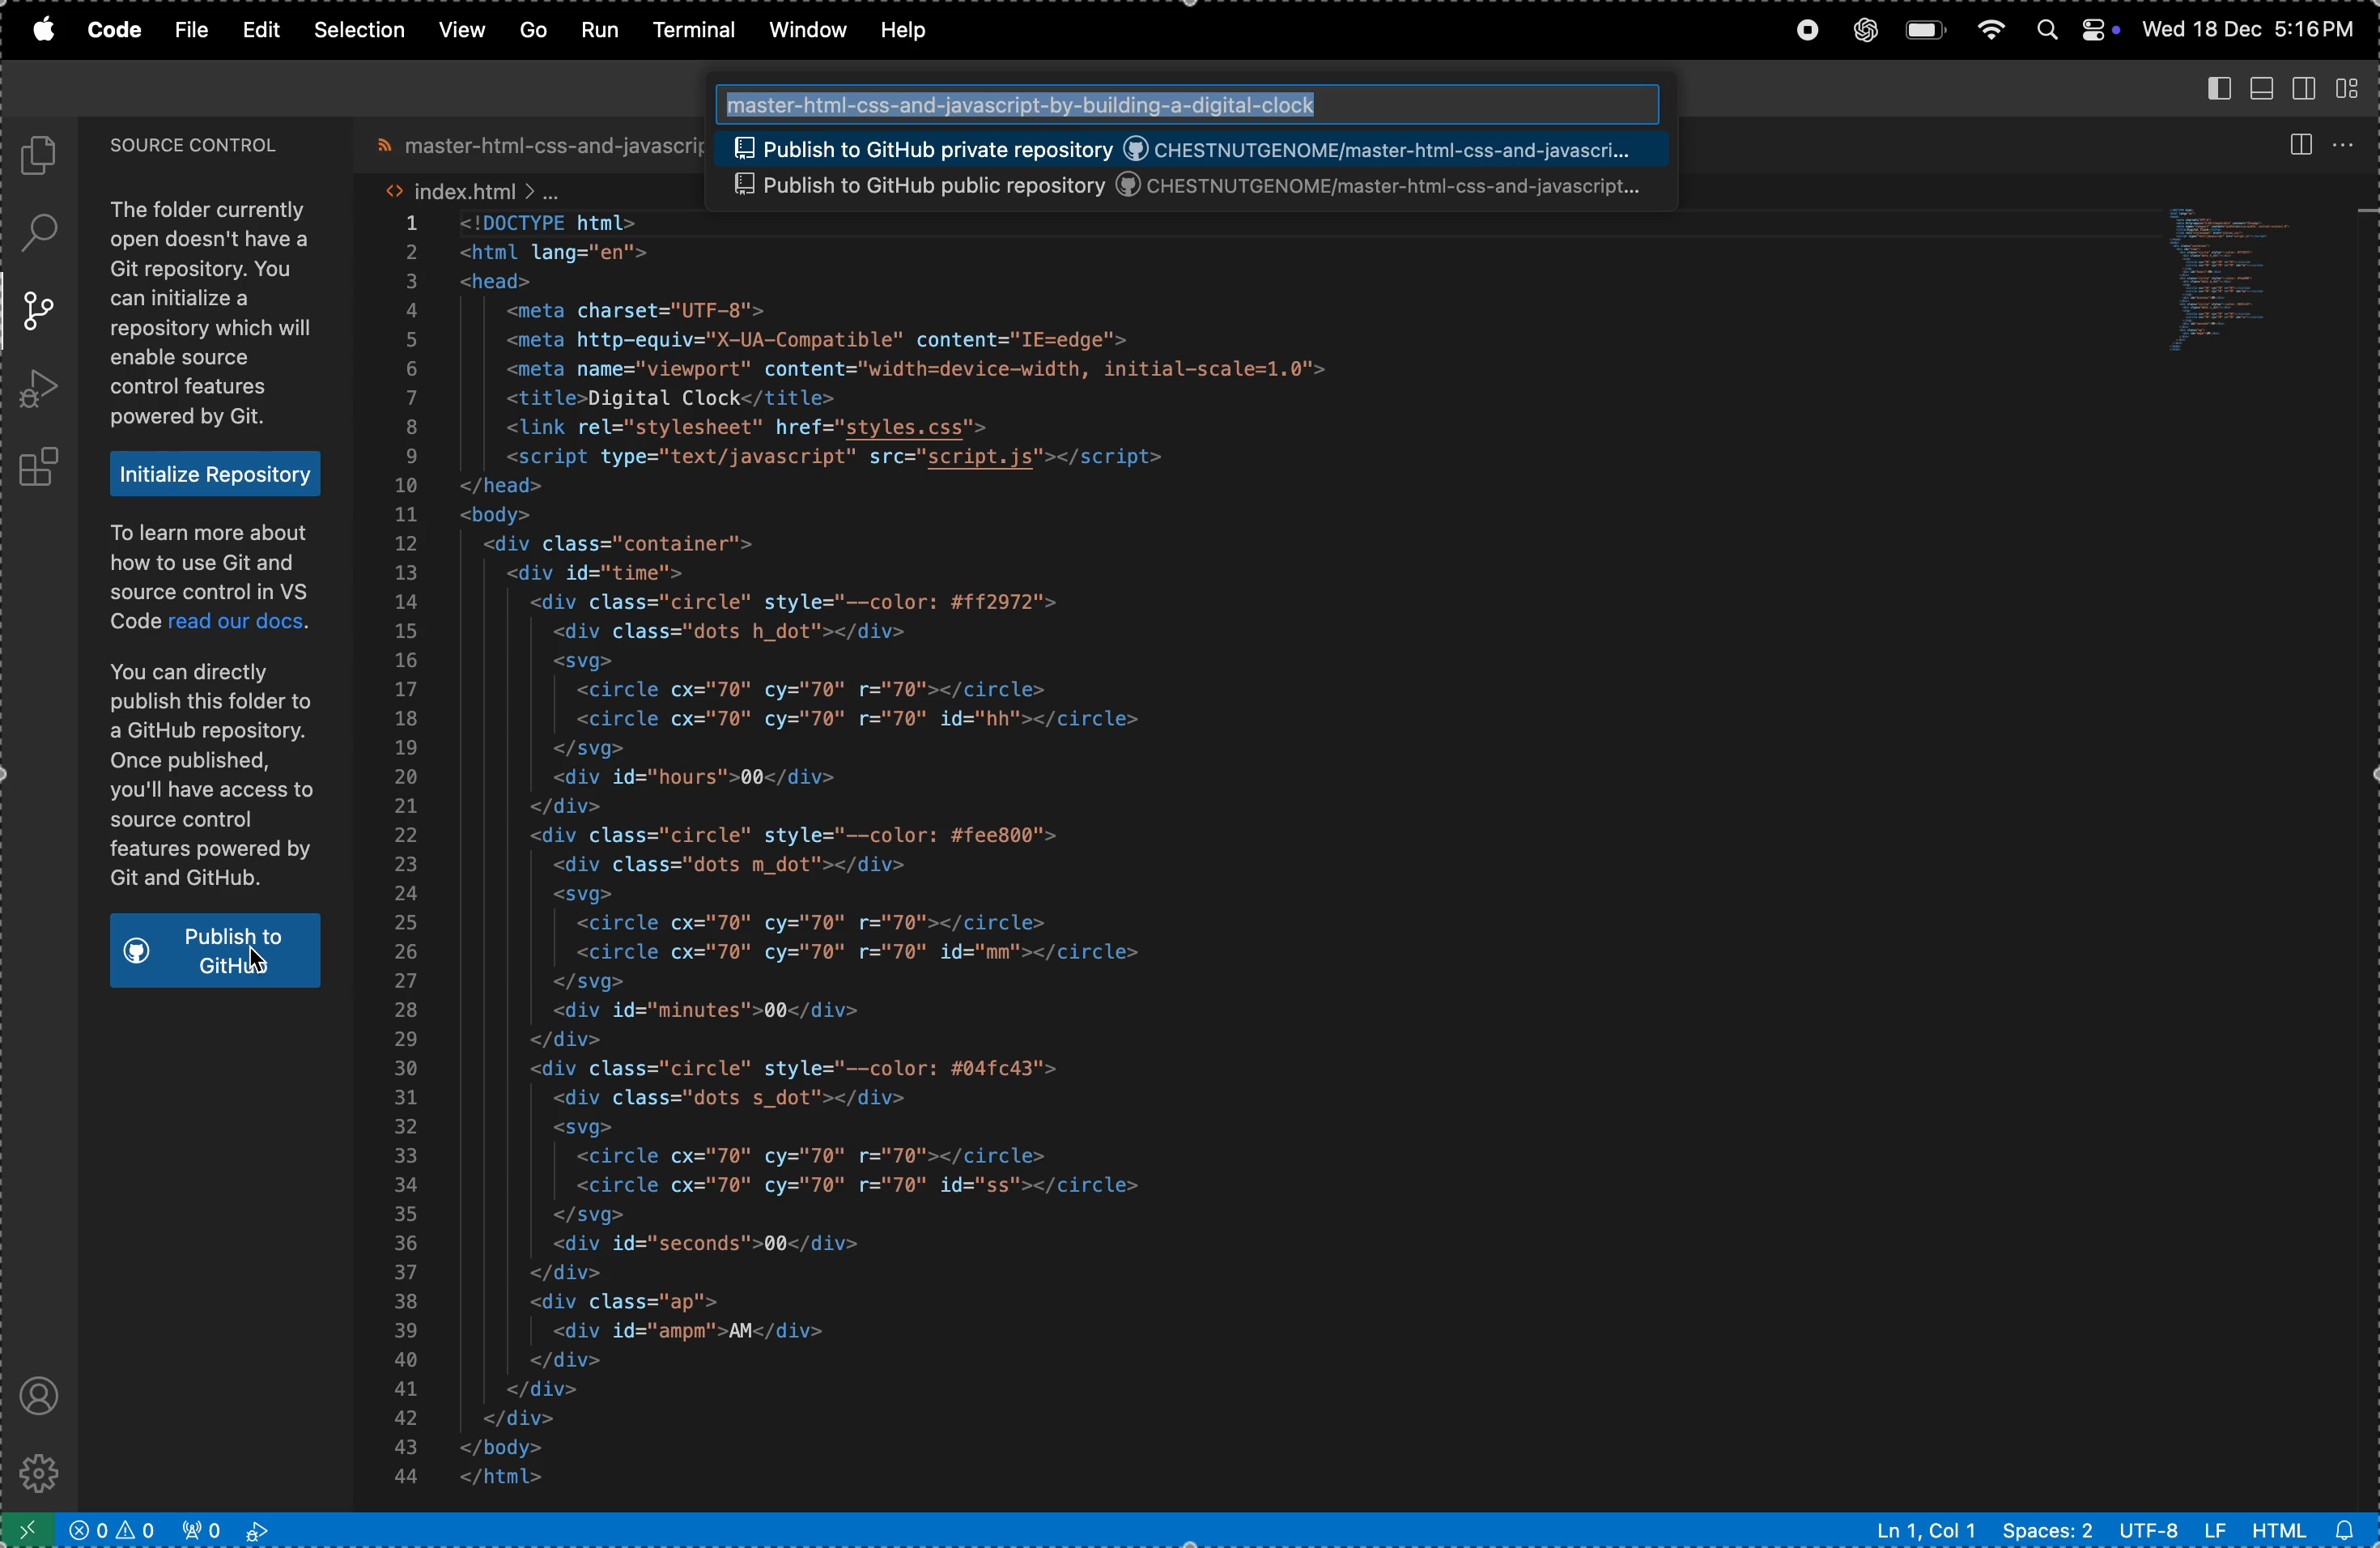 The width and height of the screenshot is (2380, 1548). Describe the element at coordinates (2050, 1531) in the screenshot. I see `spaces 2` at that location.